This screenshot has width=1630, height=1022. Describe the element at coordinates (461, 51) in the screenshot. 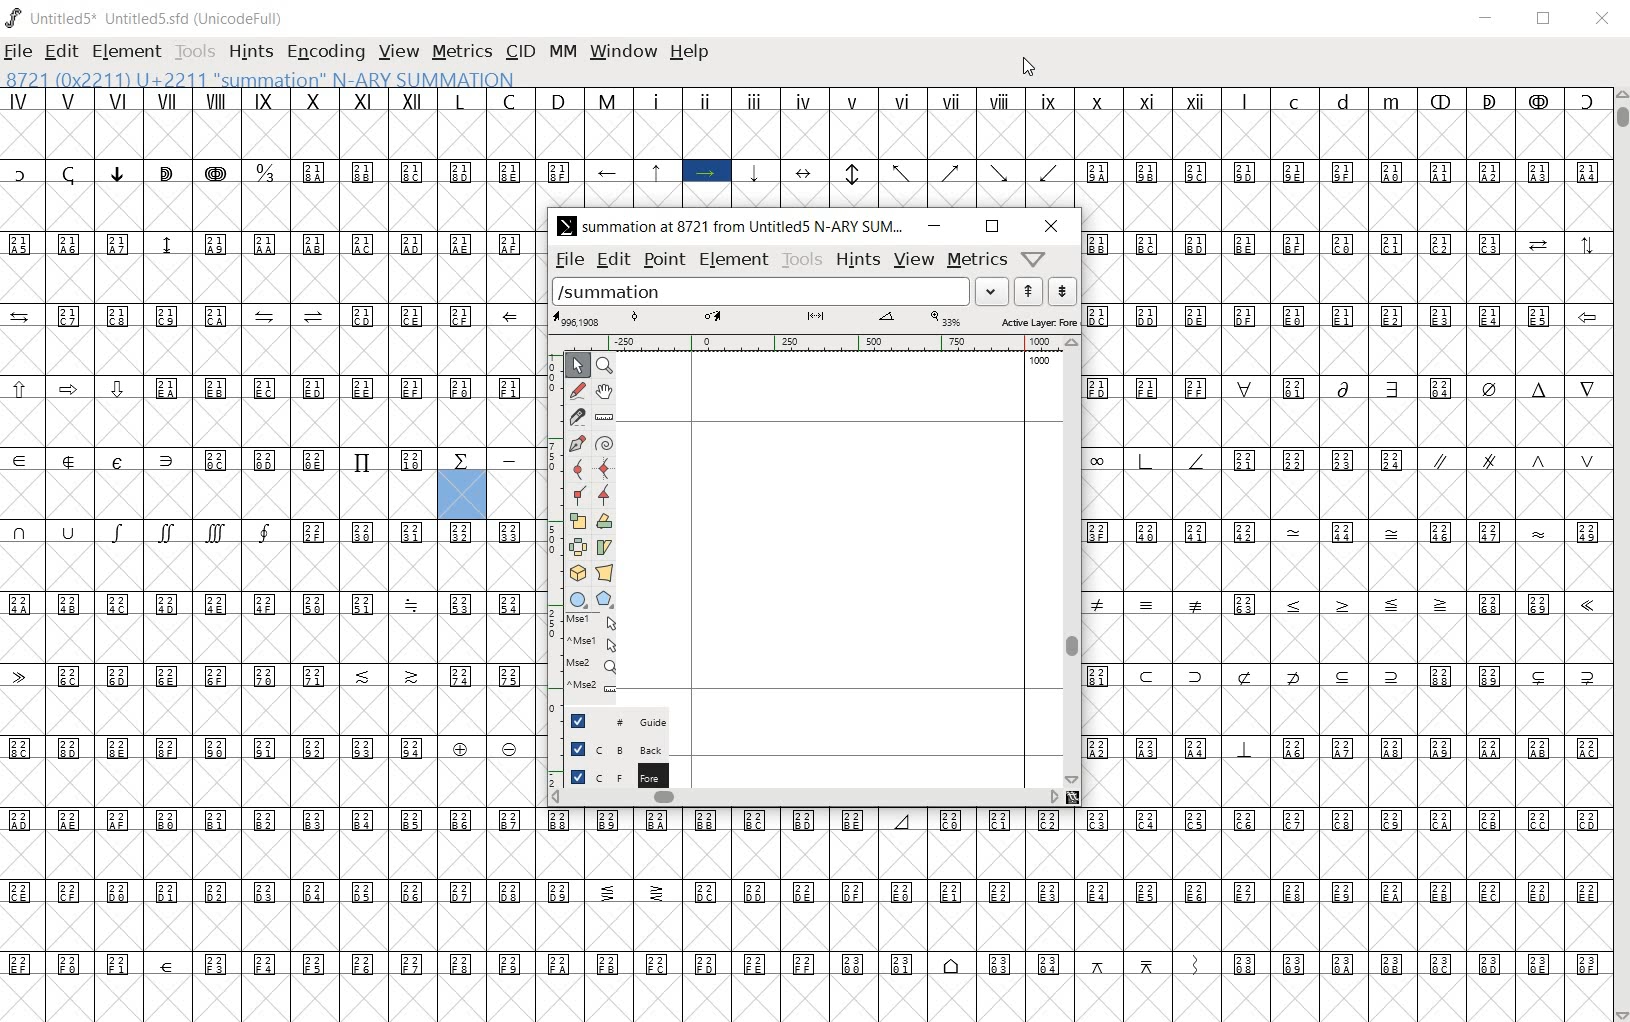

I see `METRICS` at that location.